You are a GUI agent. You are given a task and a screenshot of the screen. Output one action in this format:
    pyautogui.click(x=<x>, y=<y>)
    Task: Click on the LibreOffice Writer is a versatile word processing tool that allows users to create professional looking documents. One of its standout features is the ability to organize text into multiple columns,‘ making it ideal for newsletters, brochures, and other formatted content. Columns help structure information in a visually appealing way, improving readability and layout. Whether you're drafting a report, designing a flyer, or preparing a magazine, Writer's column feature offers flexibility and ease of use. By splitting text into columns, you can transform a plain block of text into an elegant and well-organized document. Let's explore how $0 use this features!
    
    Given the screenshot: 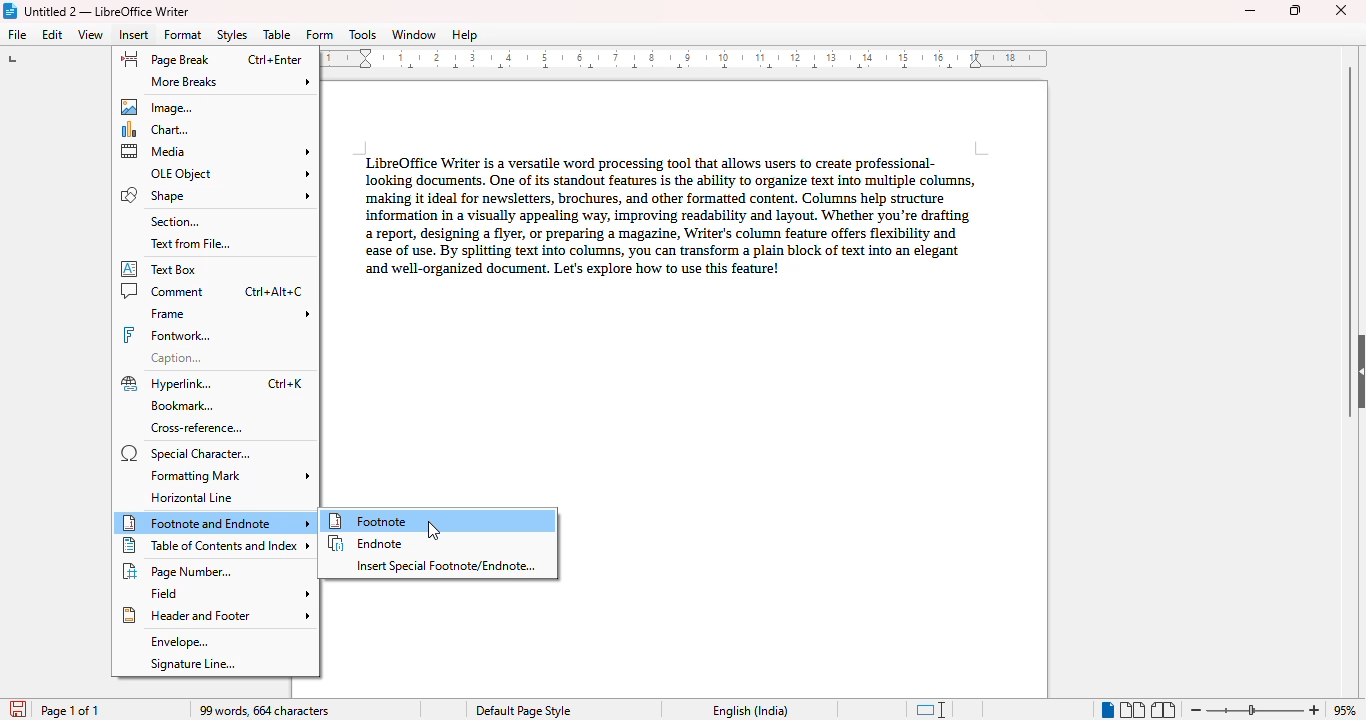 What is the action you would take?
    pyautogui.click(x=665, y=211)
    